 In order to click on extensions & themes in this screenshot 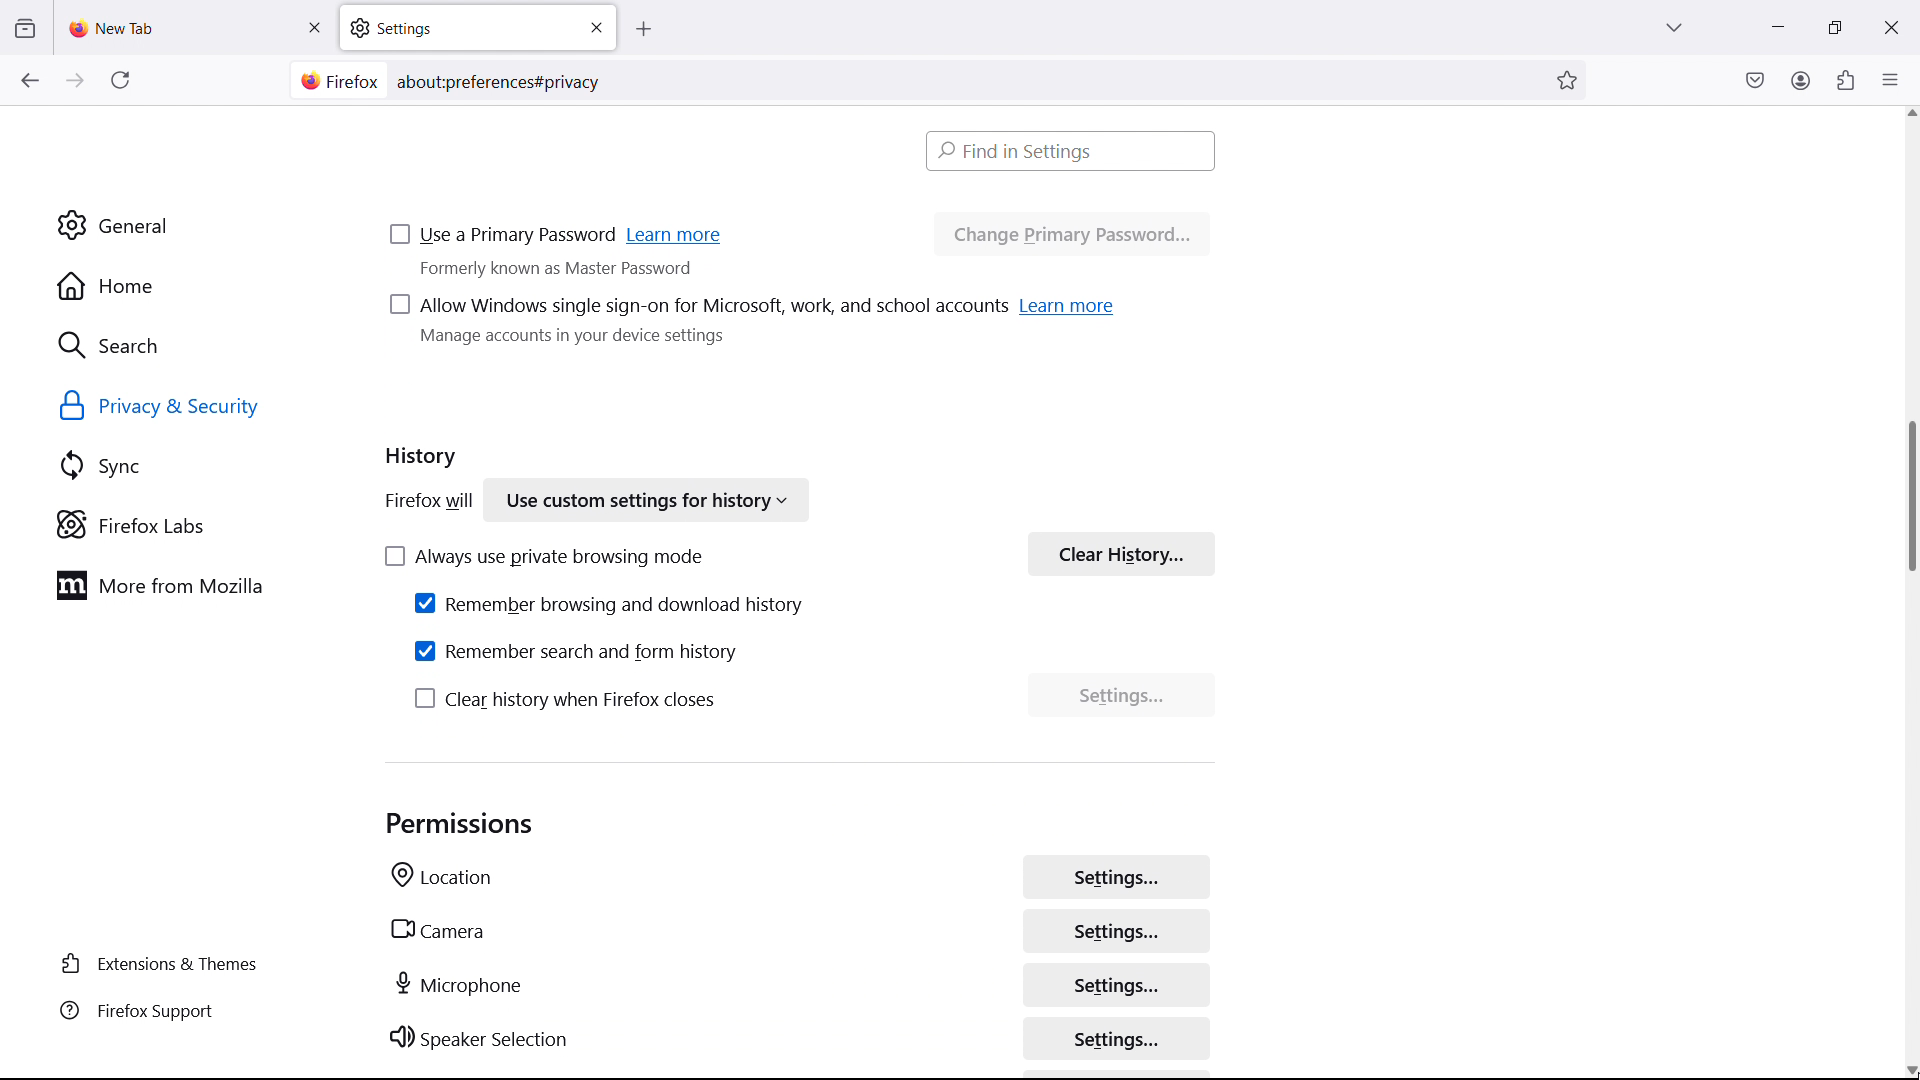, I will do `click(164, 964)`.